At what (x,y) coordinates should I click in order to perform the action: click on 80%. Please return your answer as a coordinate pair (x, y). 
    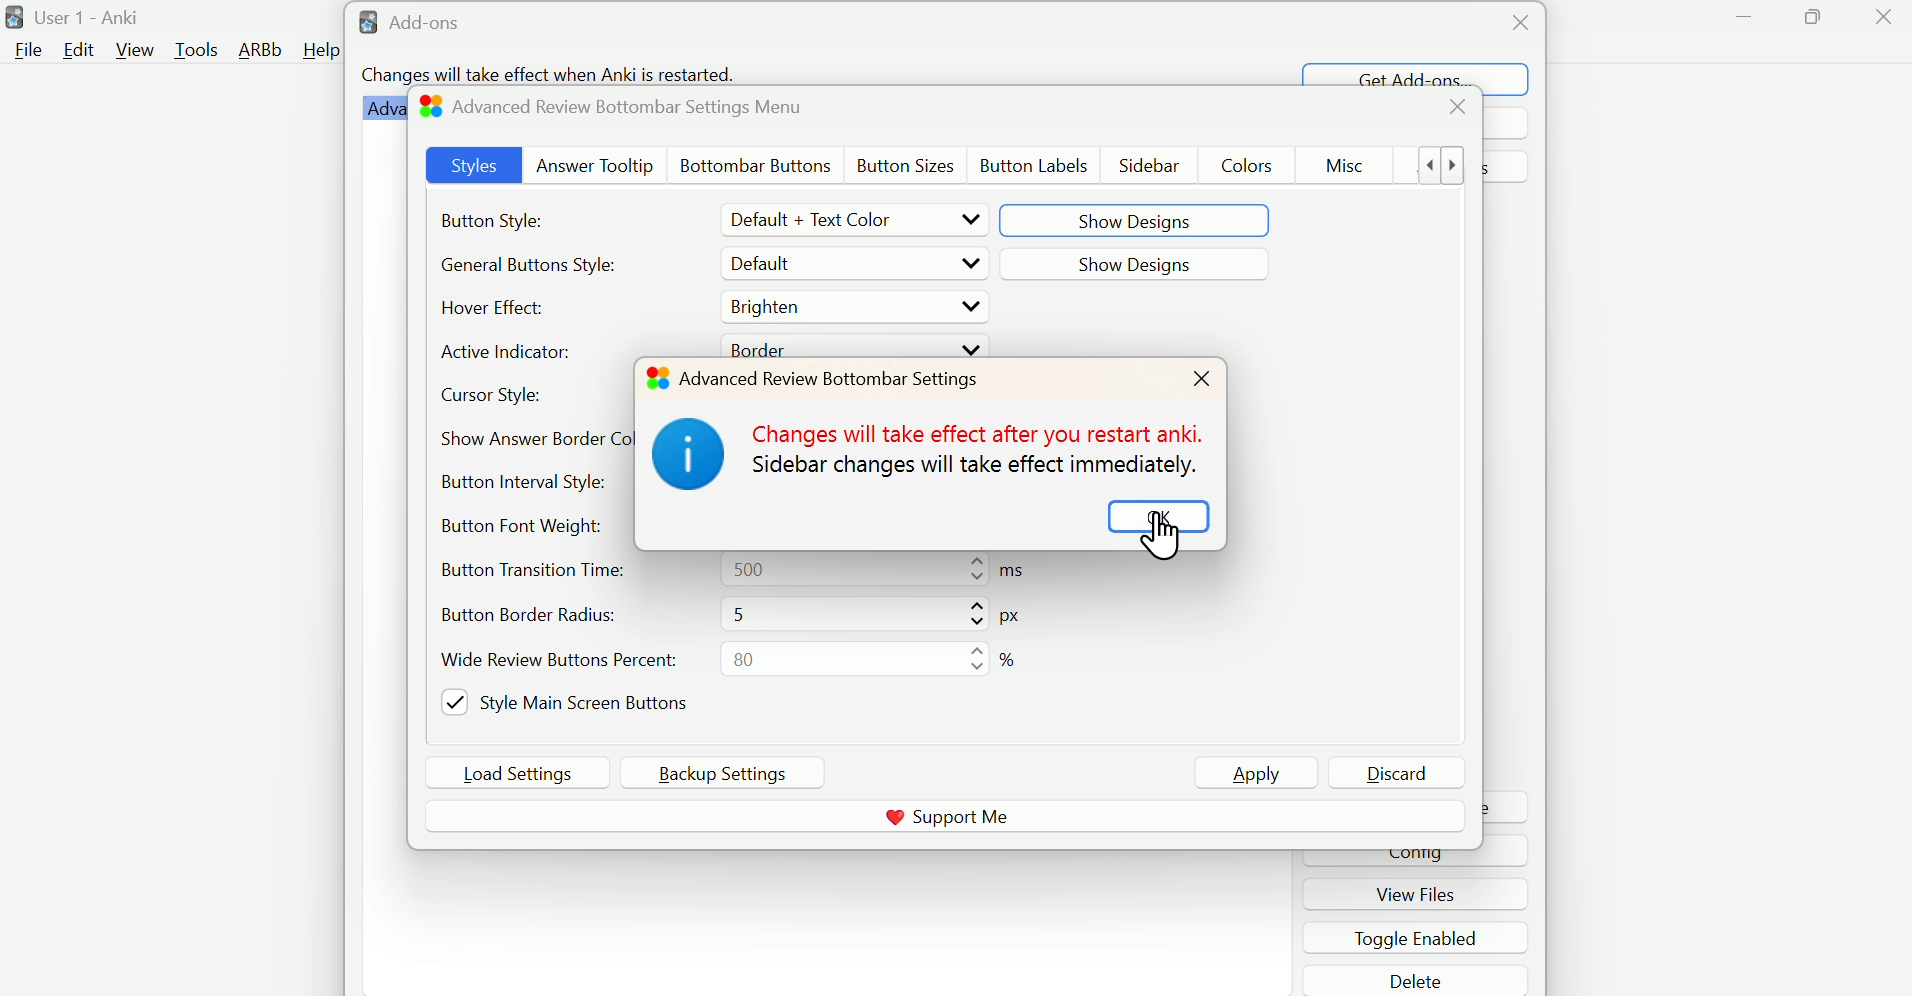
    Looking at the image, I should click on (885, 660).